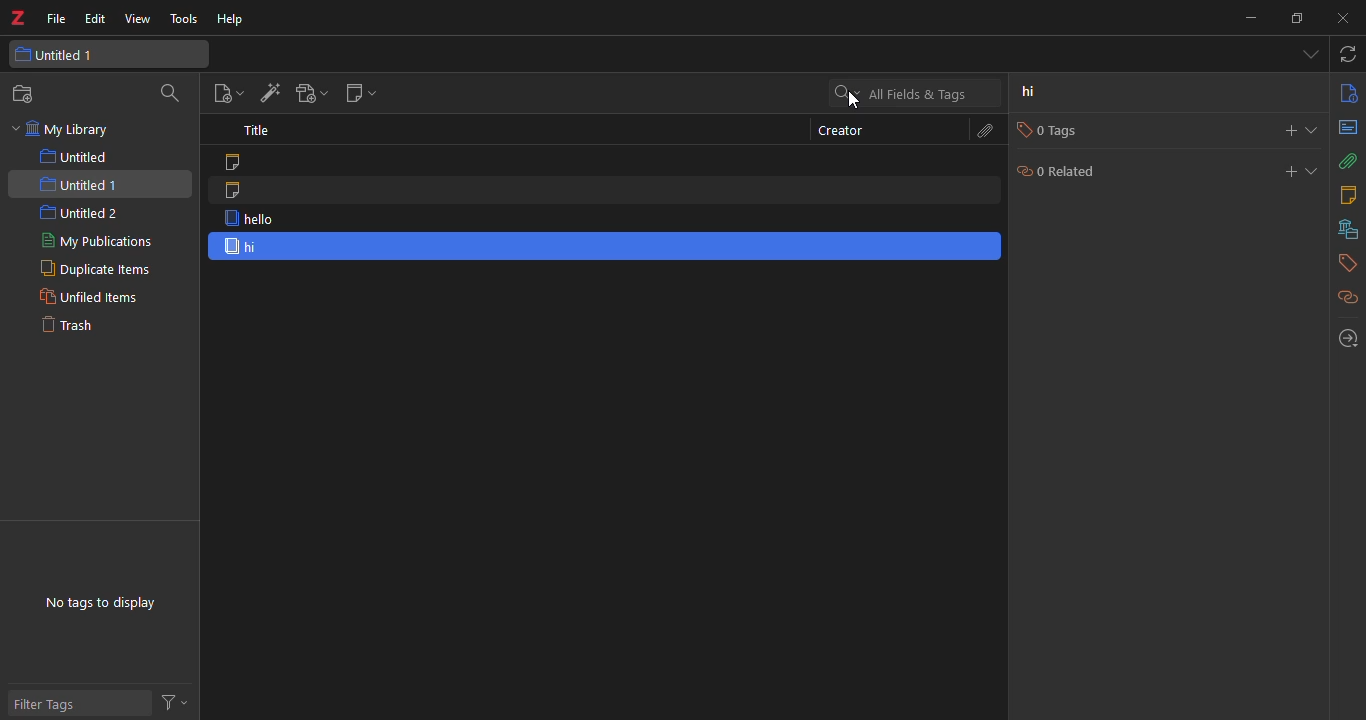  I want to click on notes, so click(1350, 194).